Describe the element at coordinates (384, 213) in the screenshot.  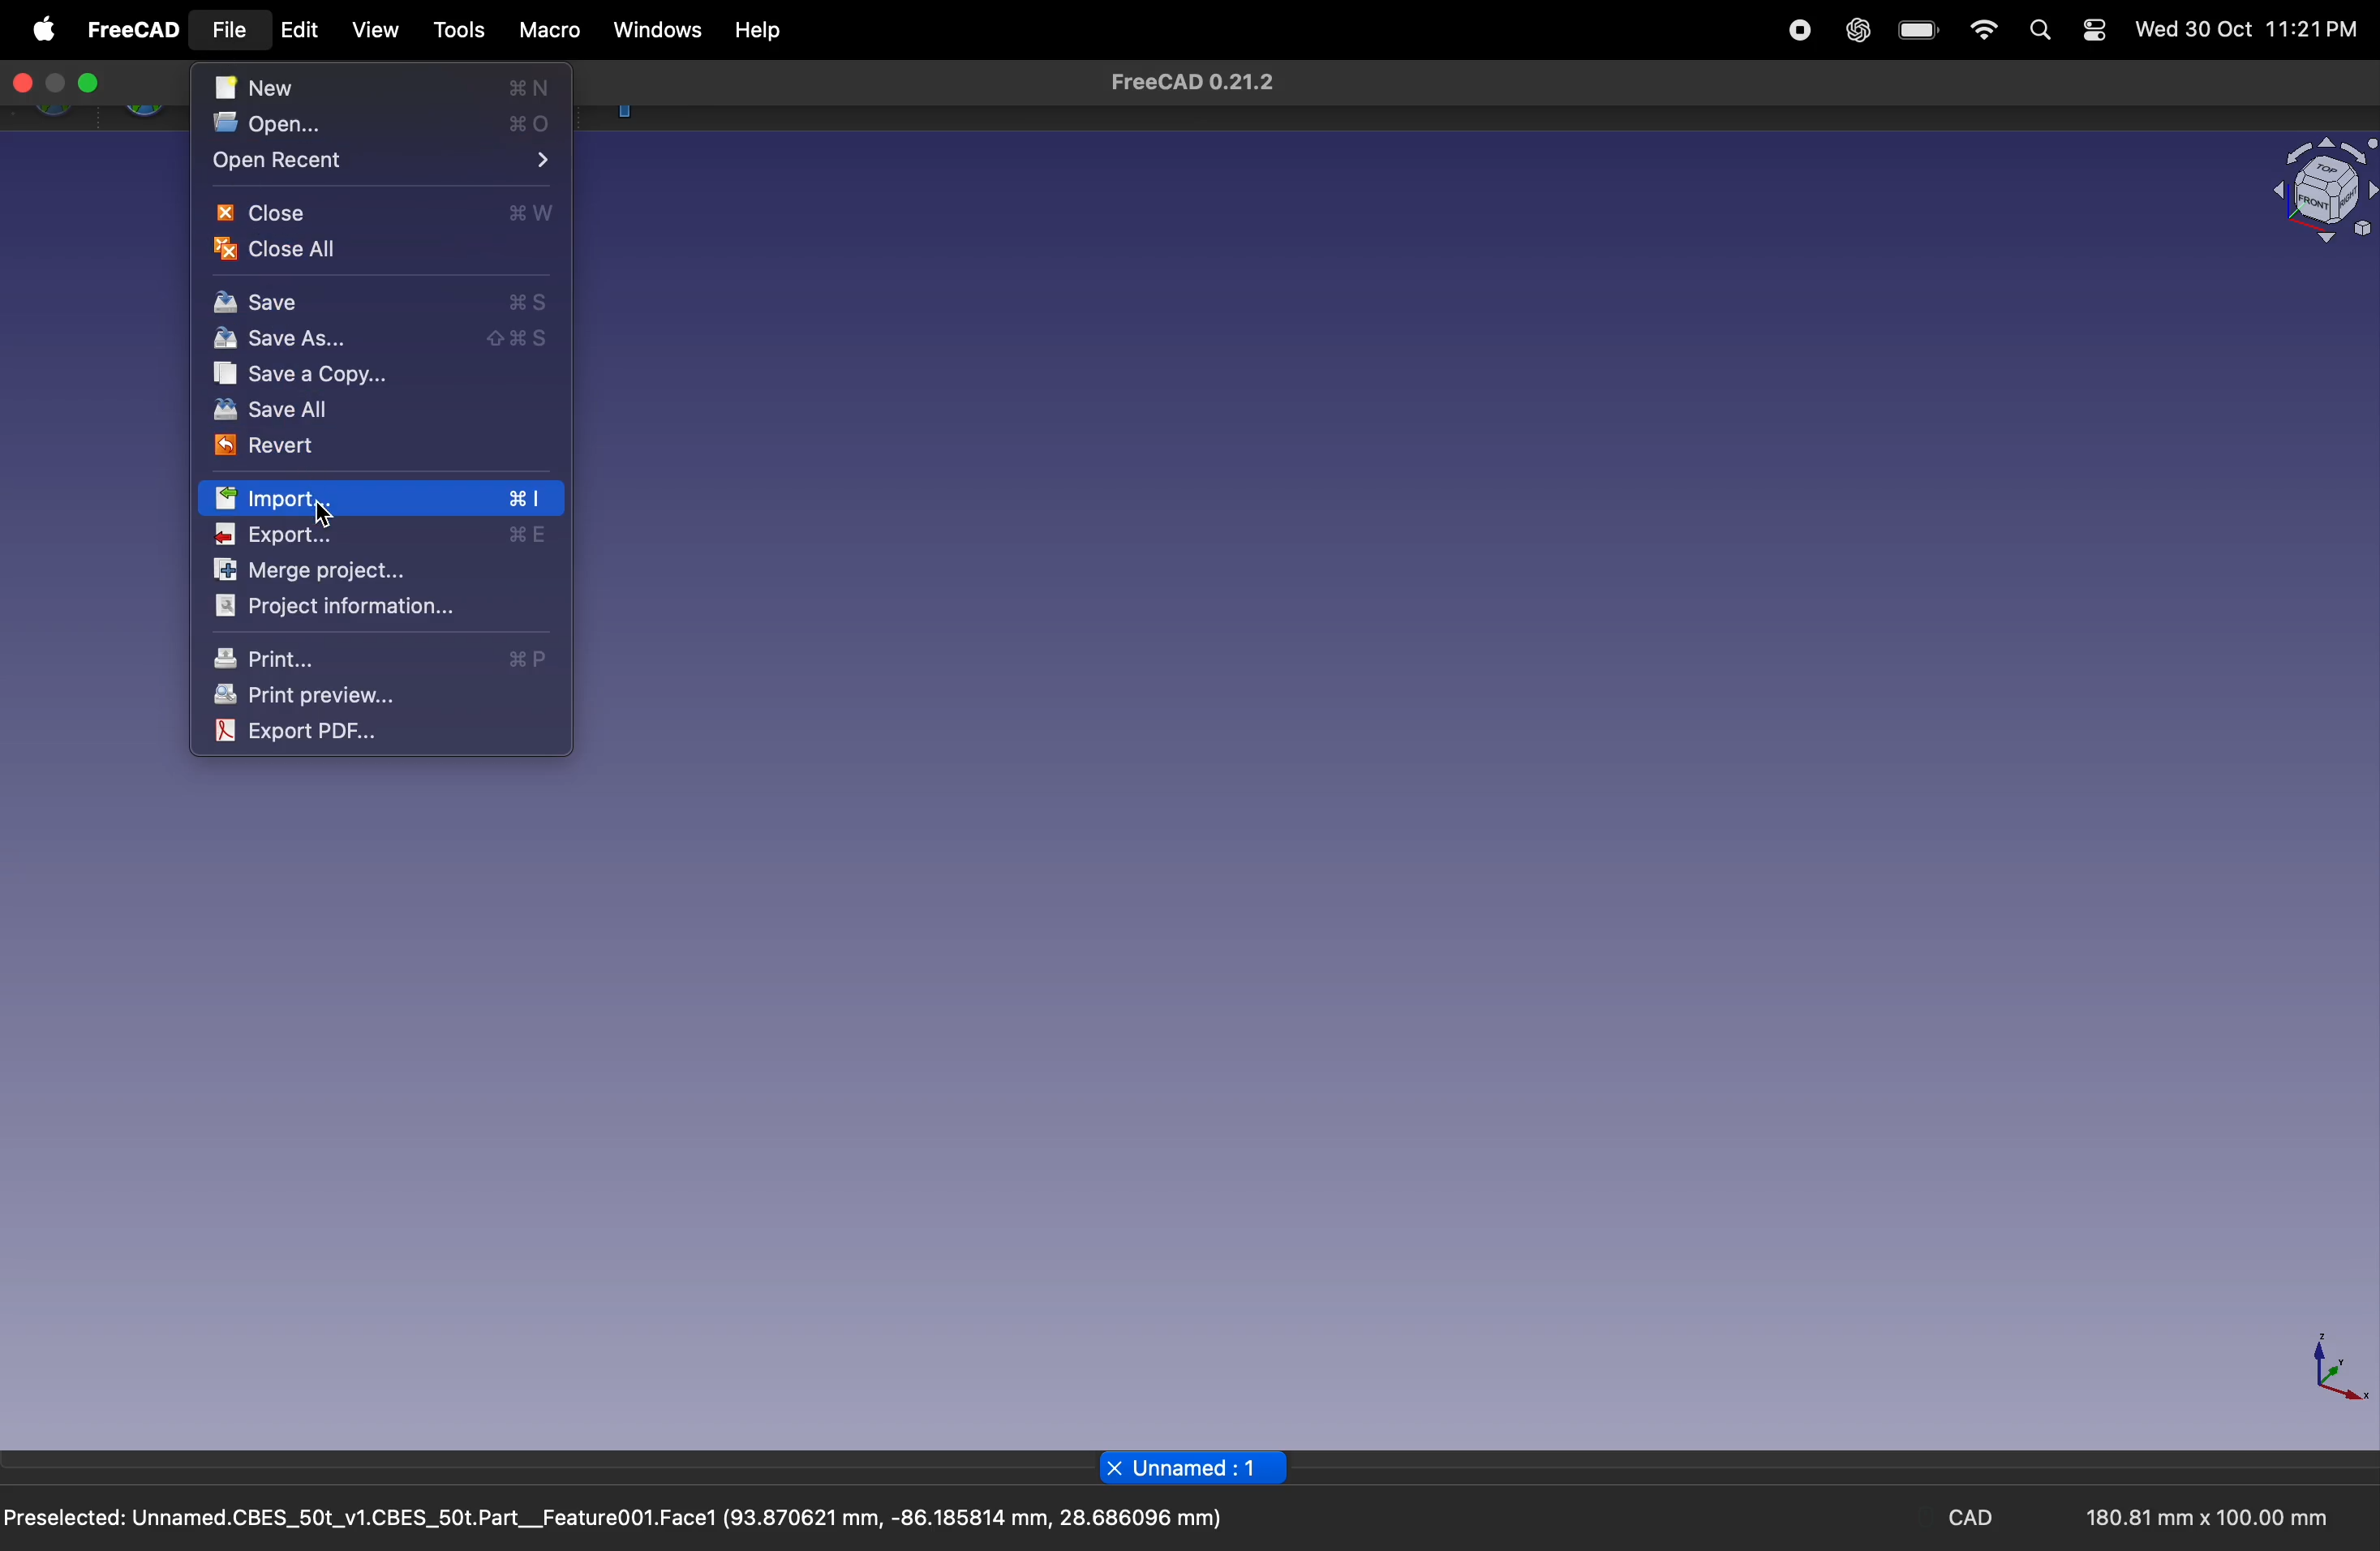
I see `close` at that location.